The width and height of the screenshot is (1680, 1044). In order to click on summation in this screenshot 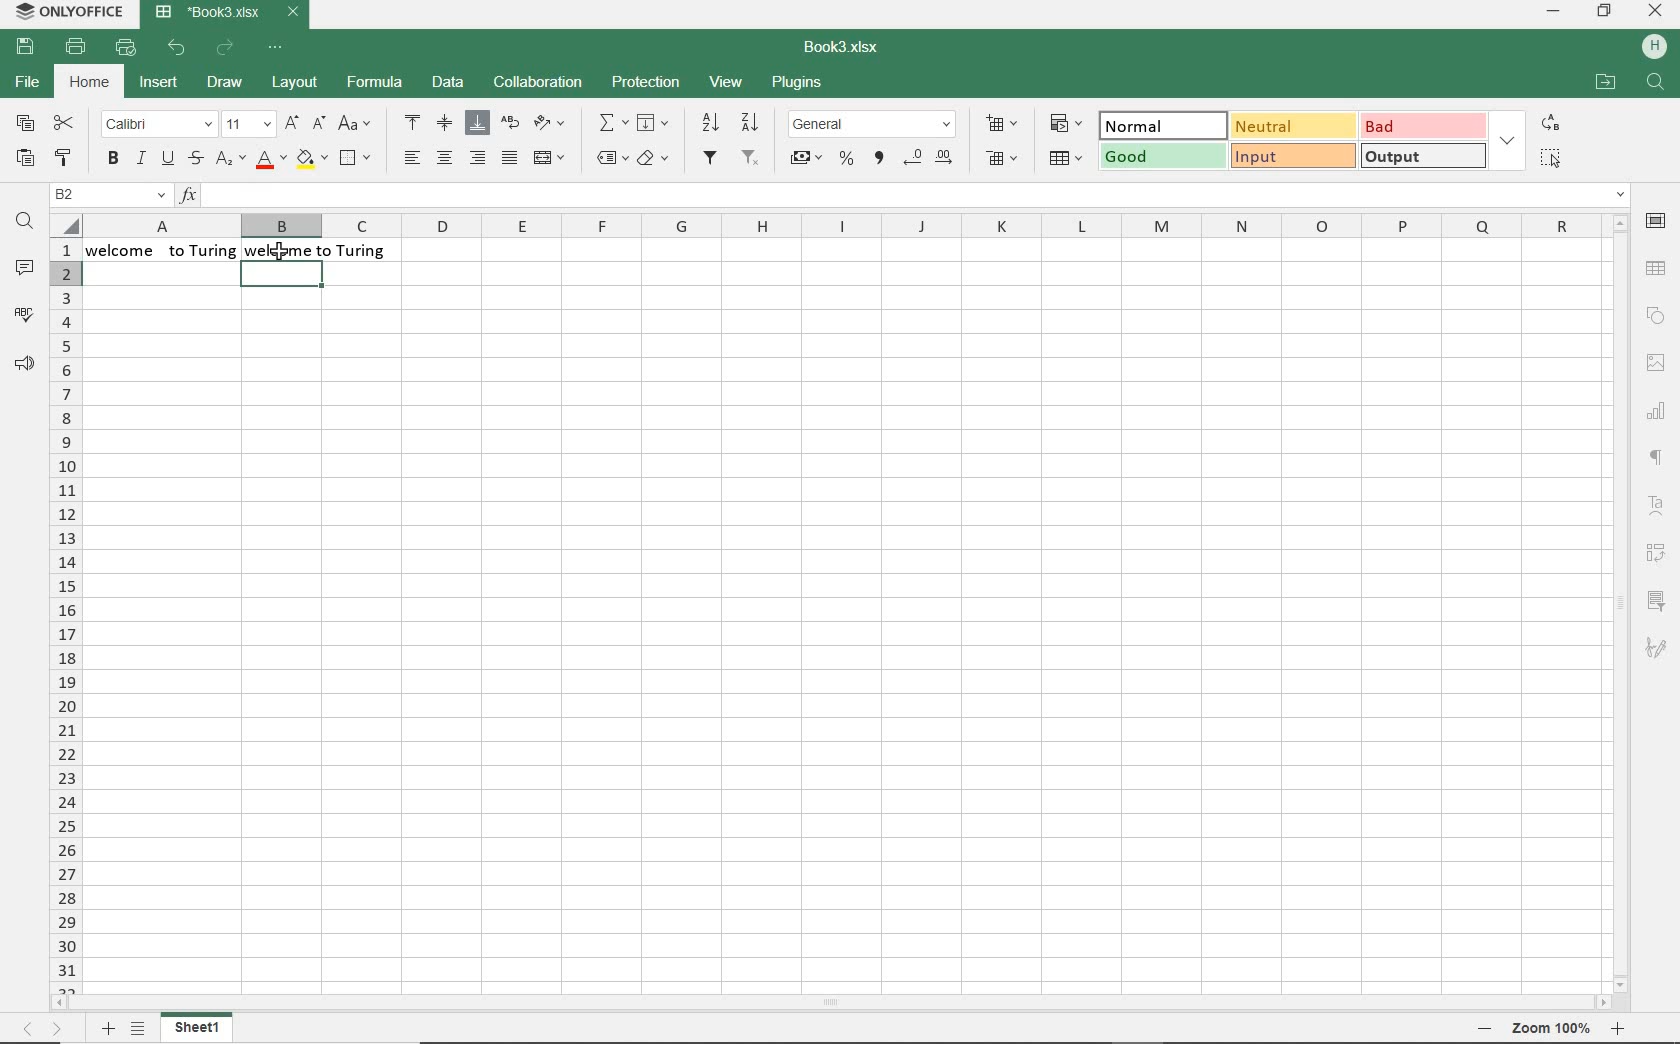, I will do `click(610, 125)`.